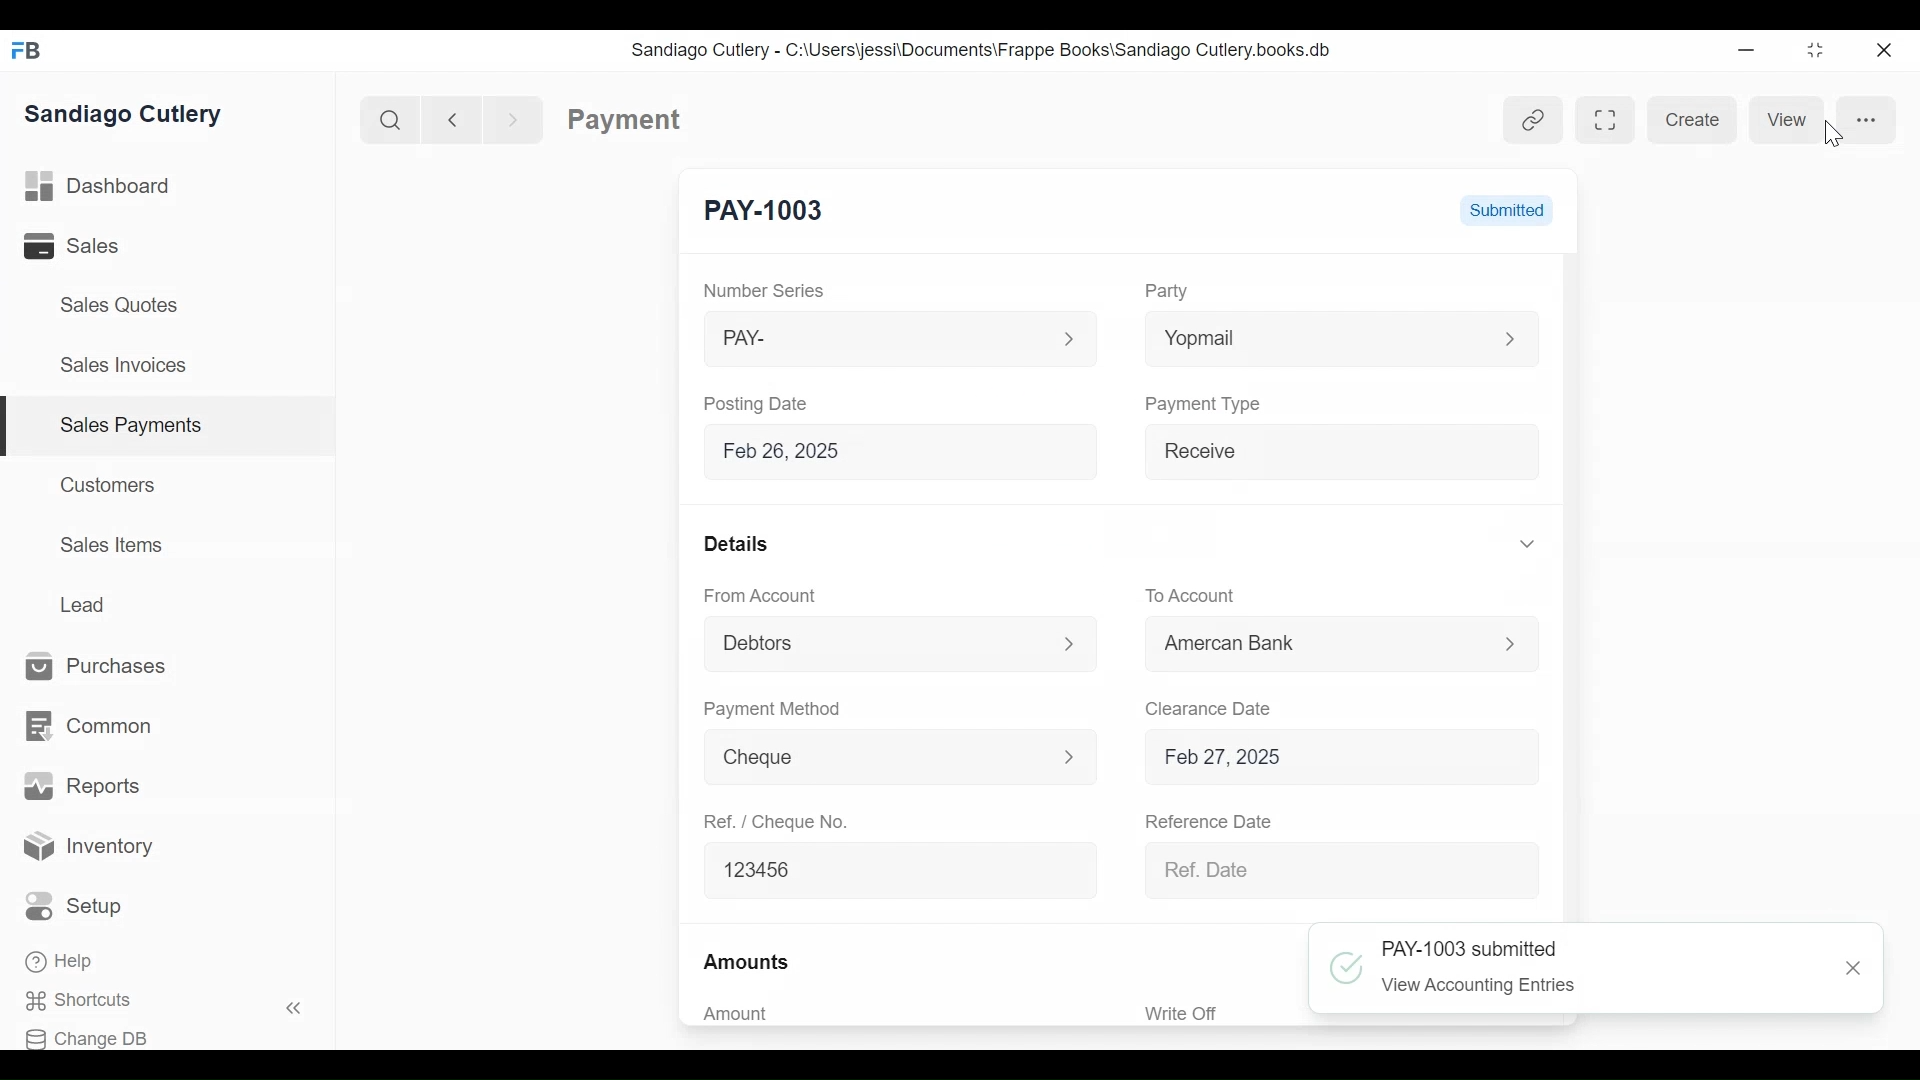  Describe the element at coordinates (1071, 755) in the screenshot. I see `Expand` at that location.